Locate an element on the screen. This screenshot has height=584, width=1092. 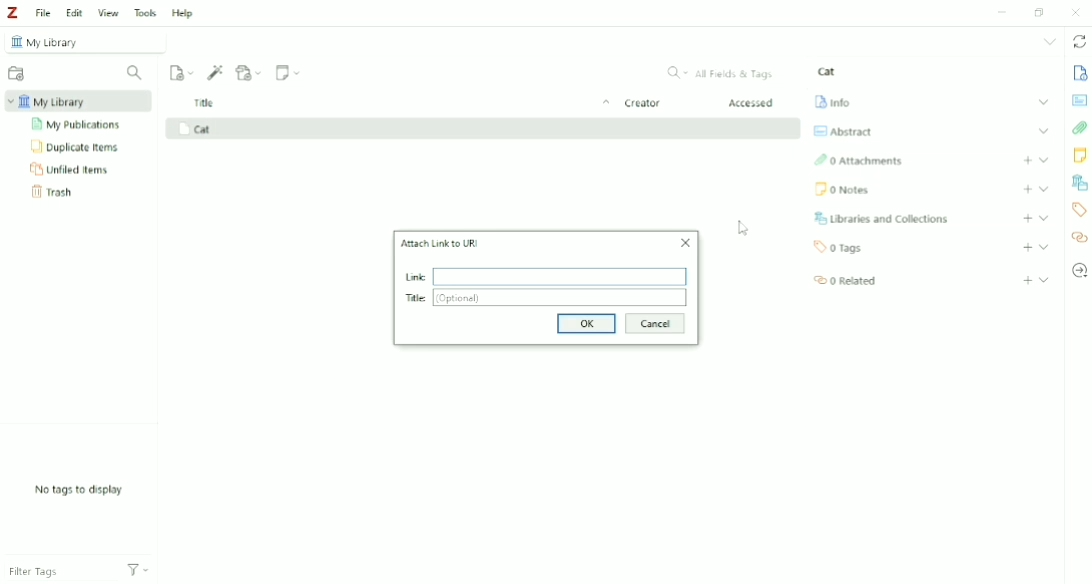
Close is located at coordinates (682, 243).